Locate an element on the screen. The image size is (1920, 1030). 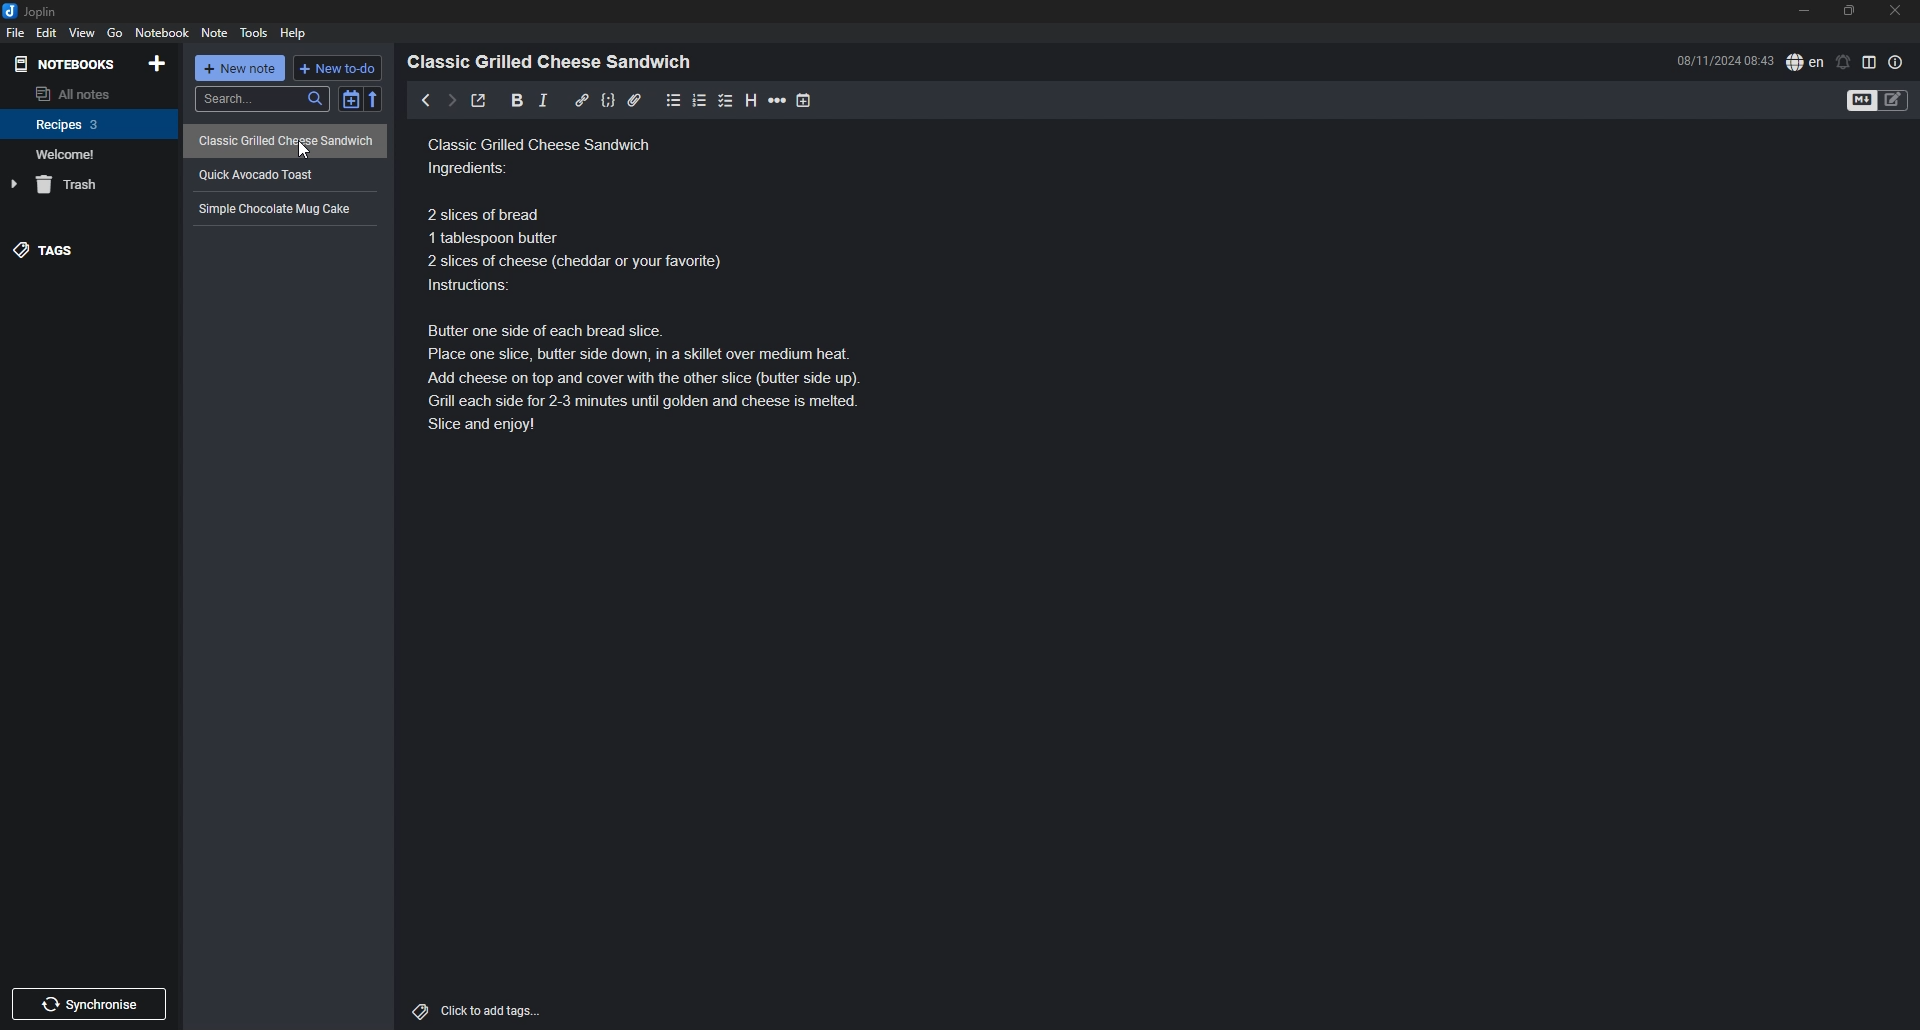
file is located at coordinates (14, 32).